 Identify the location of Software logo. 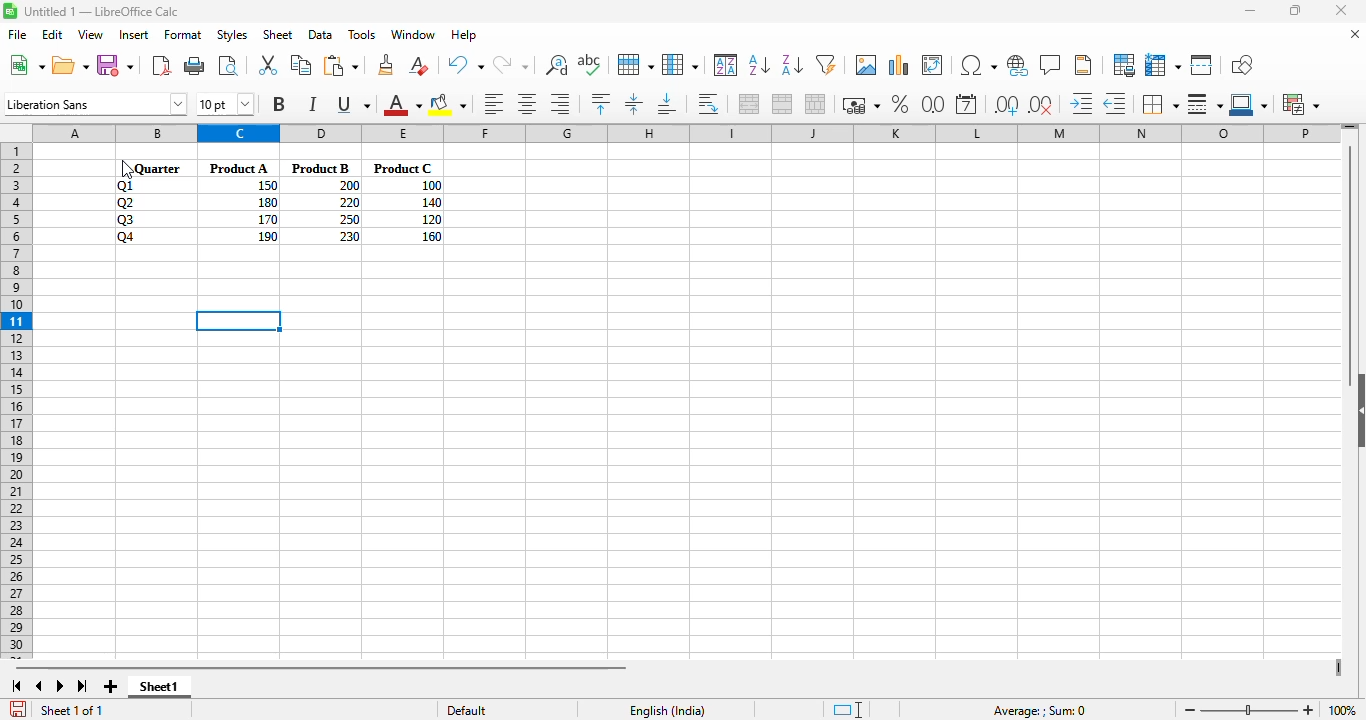
(10, 11).